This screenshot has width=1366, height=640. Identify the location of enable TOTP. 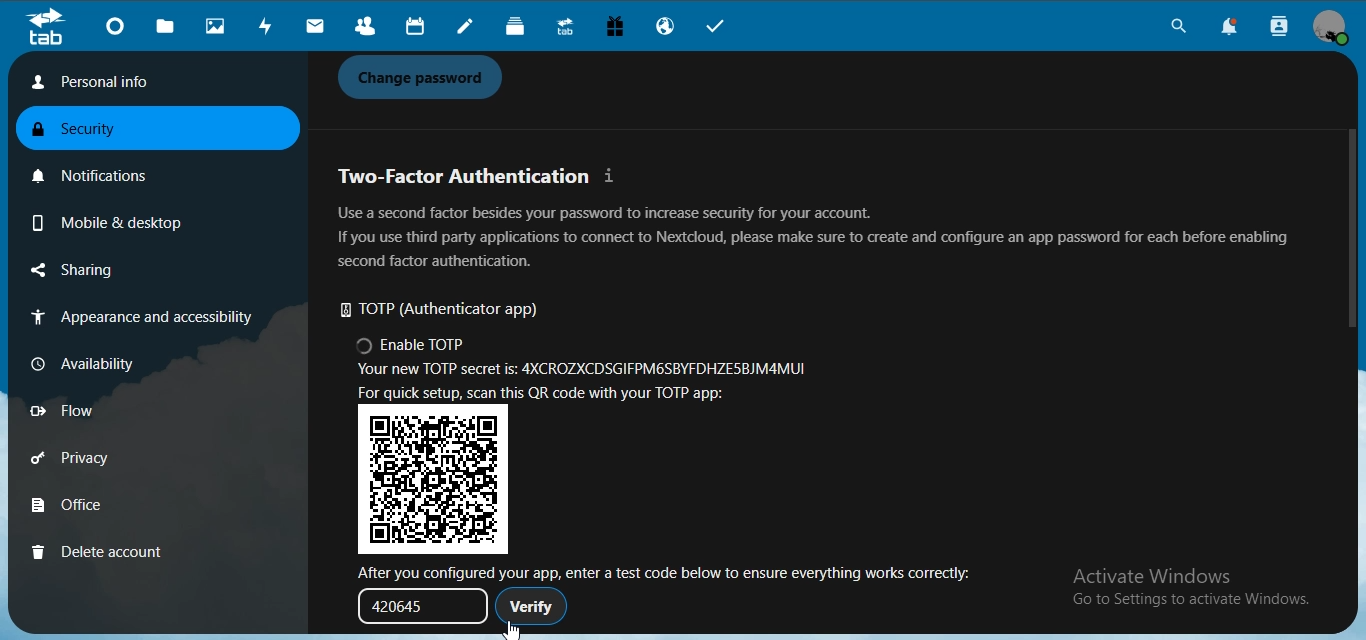
(413, 347).